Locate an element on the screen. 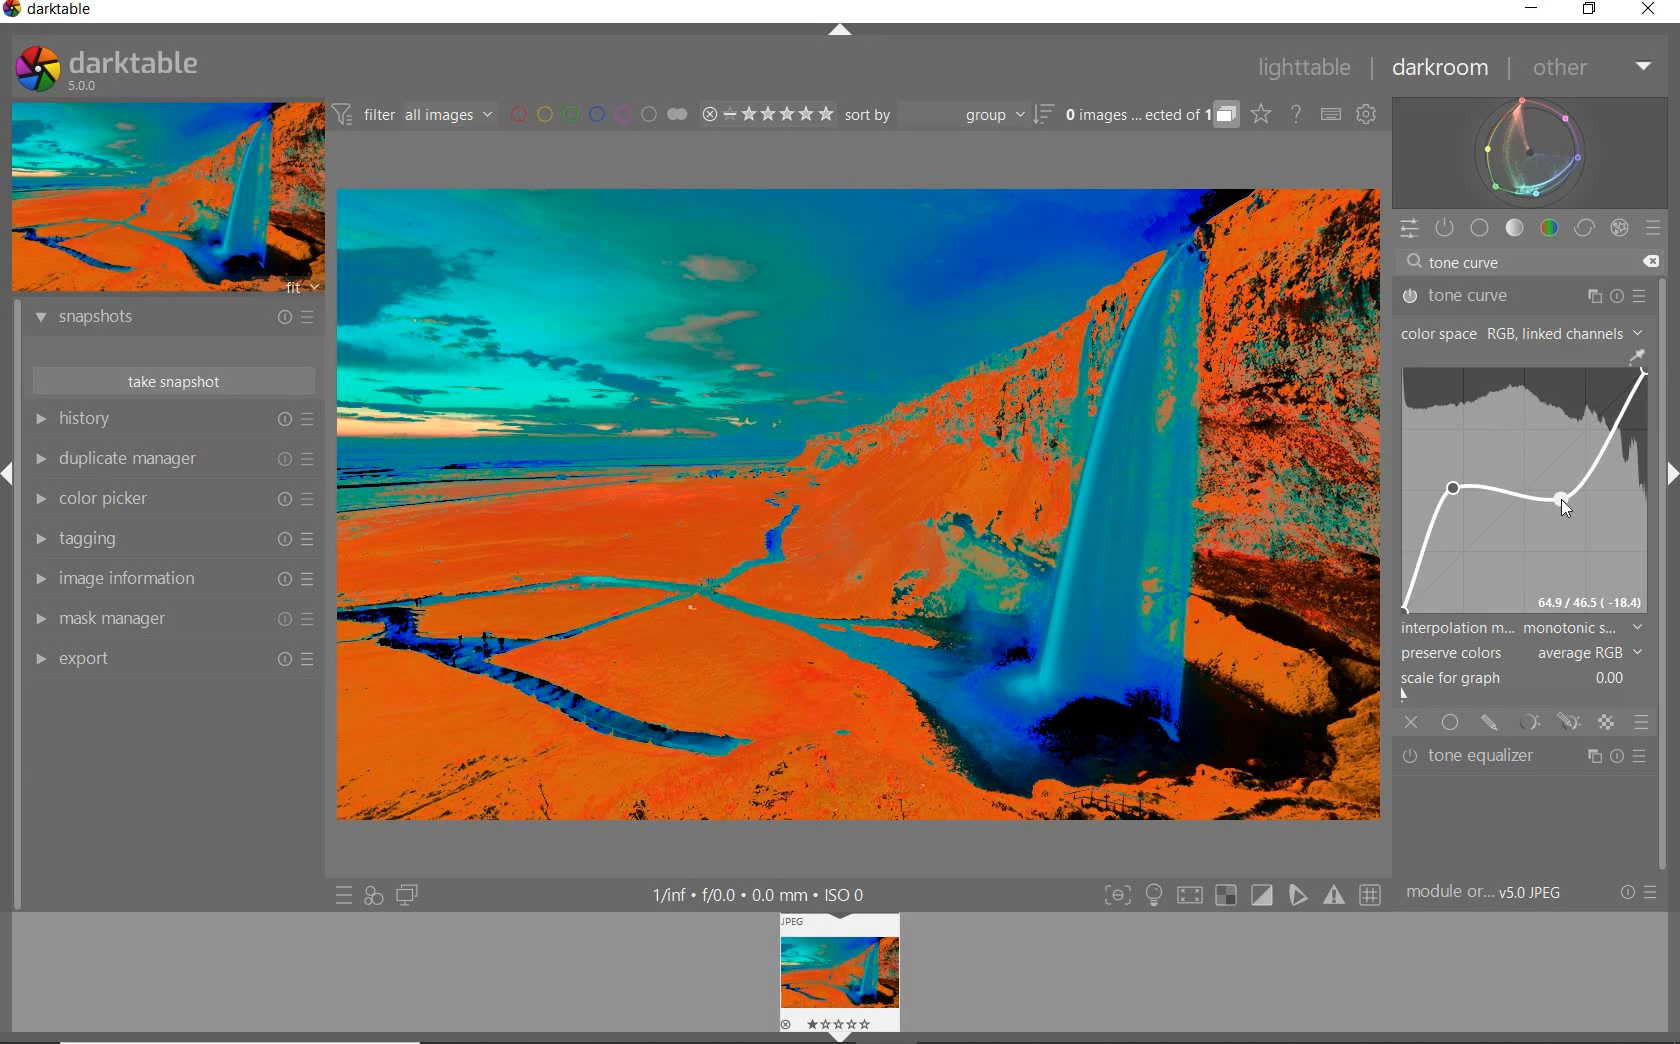  mask manager is located at coordinates (175, 620).